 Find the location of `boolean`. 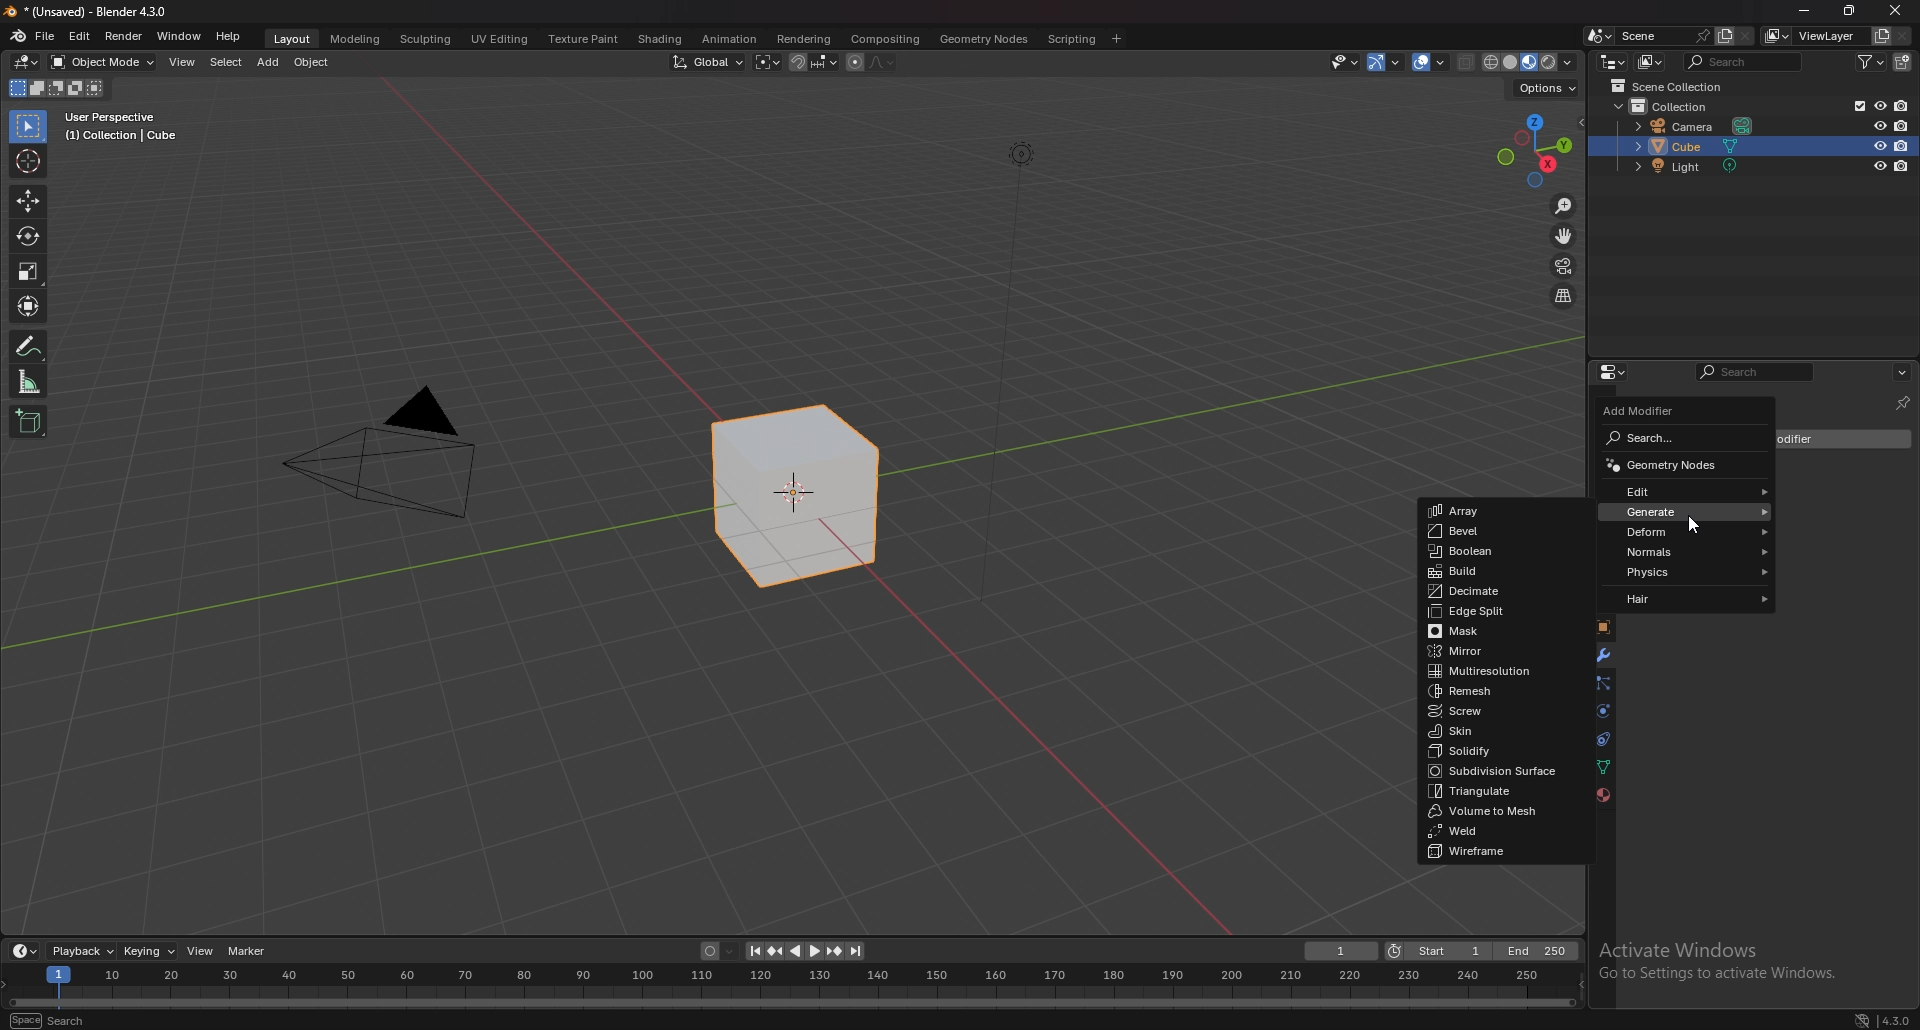

boolean is located at coordinates (1503, 552).